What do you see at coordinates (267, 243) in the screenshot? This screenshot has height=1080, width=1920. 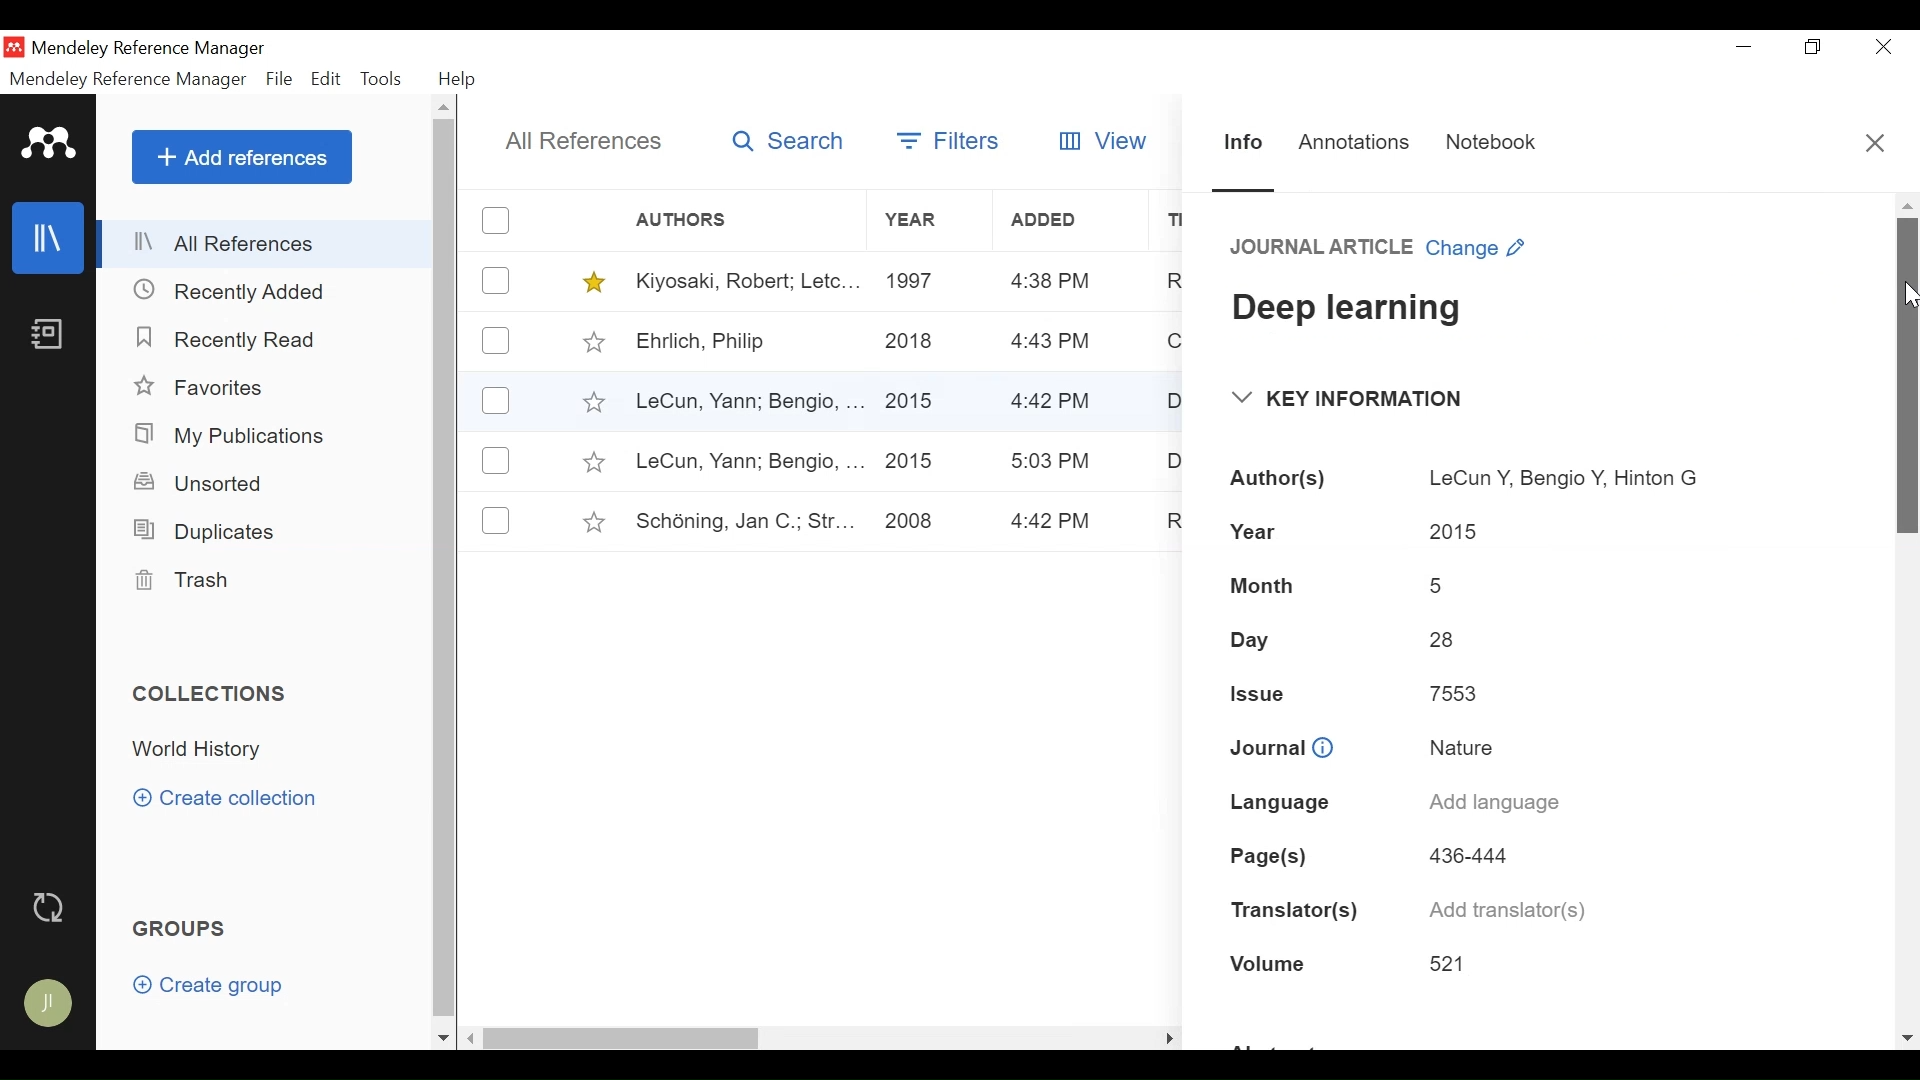 I see `All References` at bounding box center [267, 243].